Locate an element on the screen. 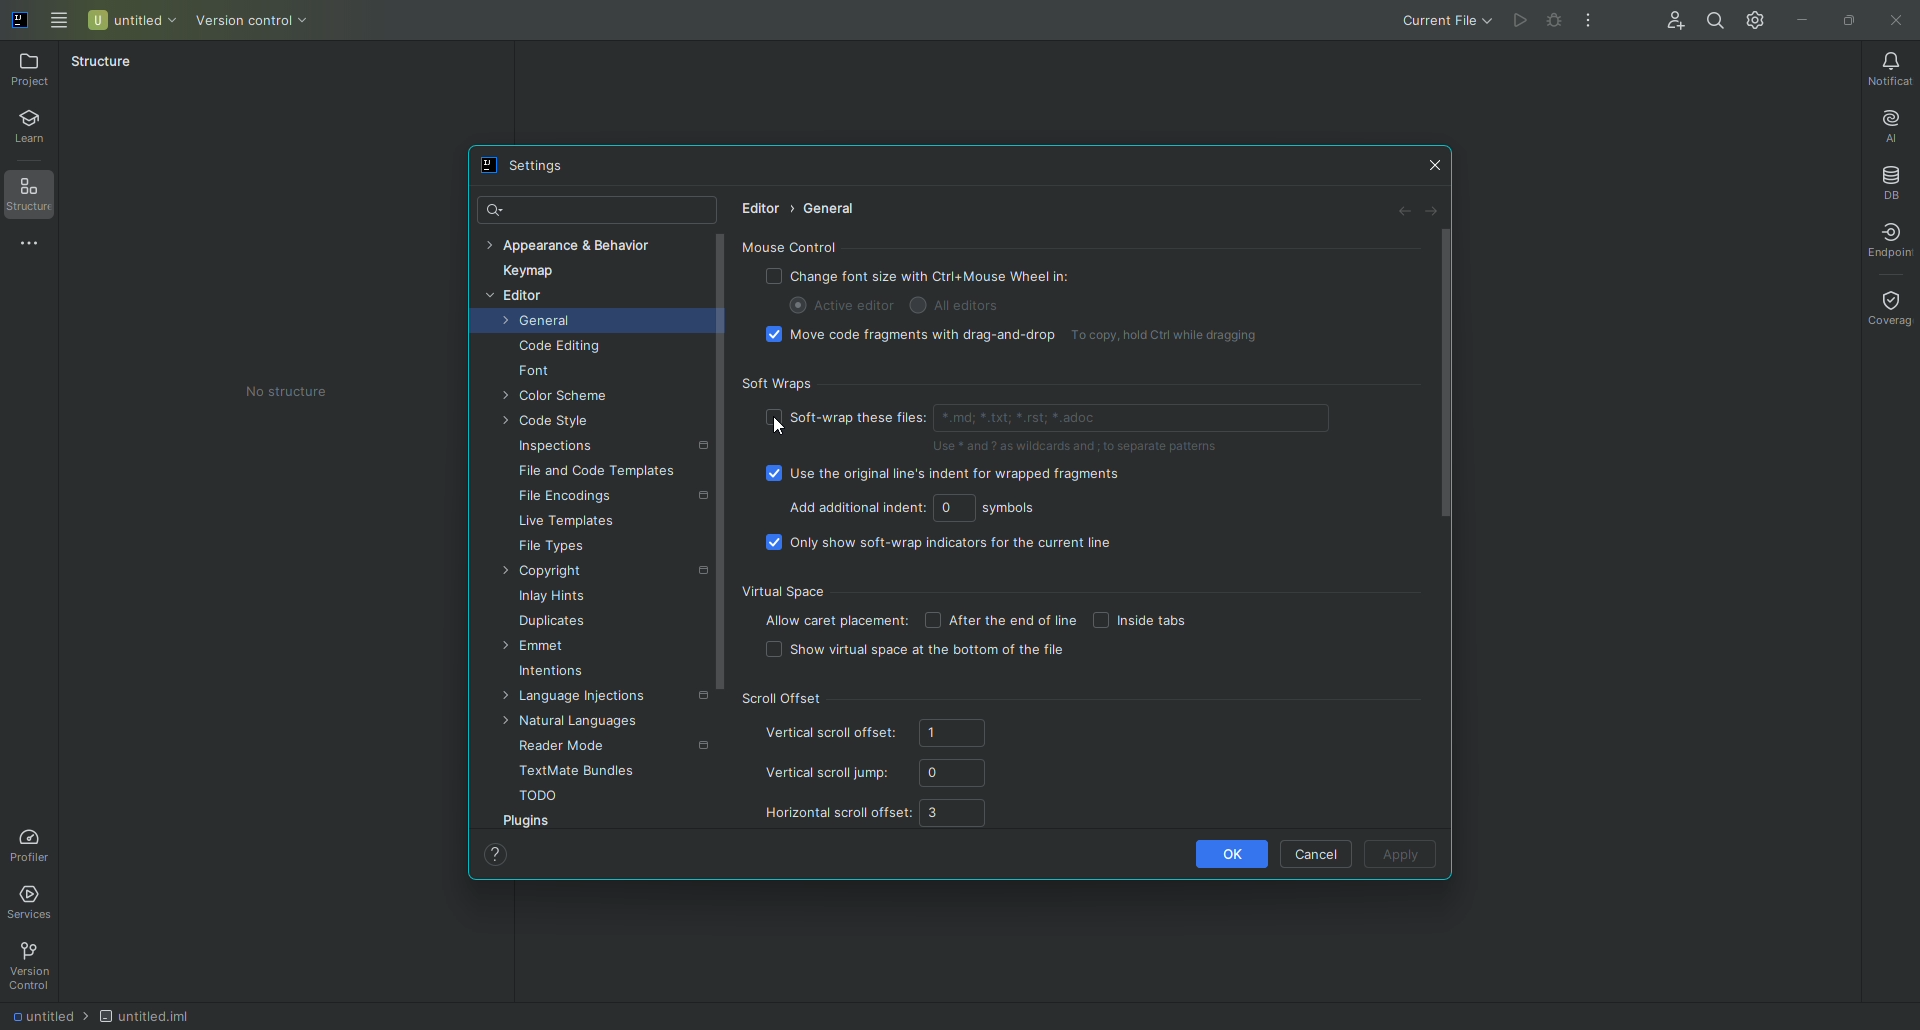 The height and width of the screenshot is (1030, 1920). Search is located at coordinates (1715, 22).